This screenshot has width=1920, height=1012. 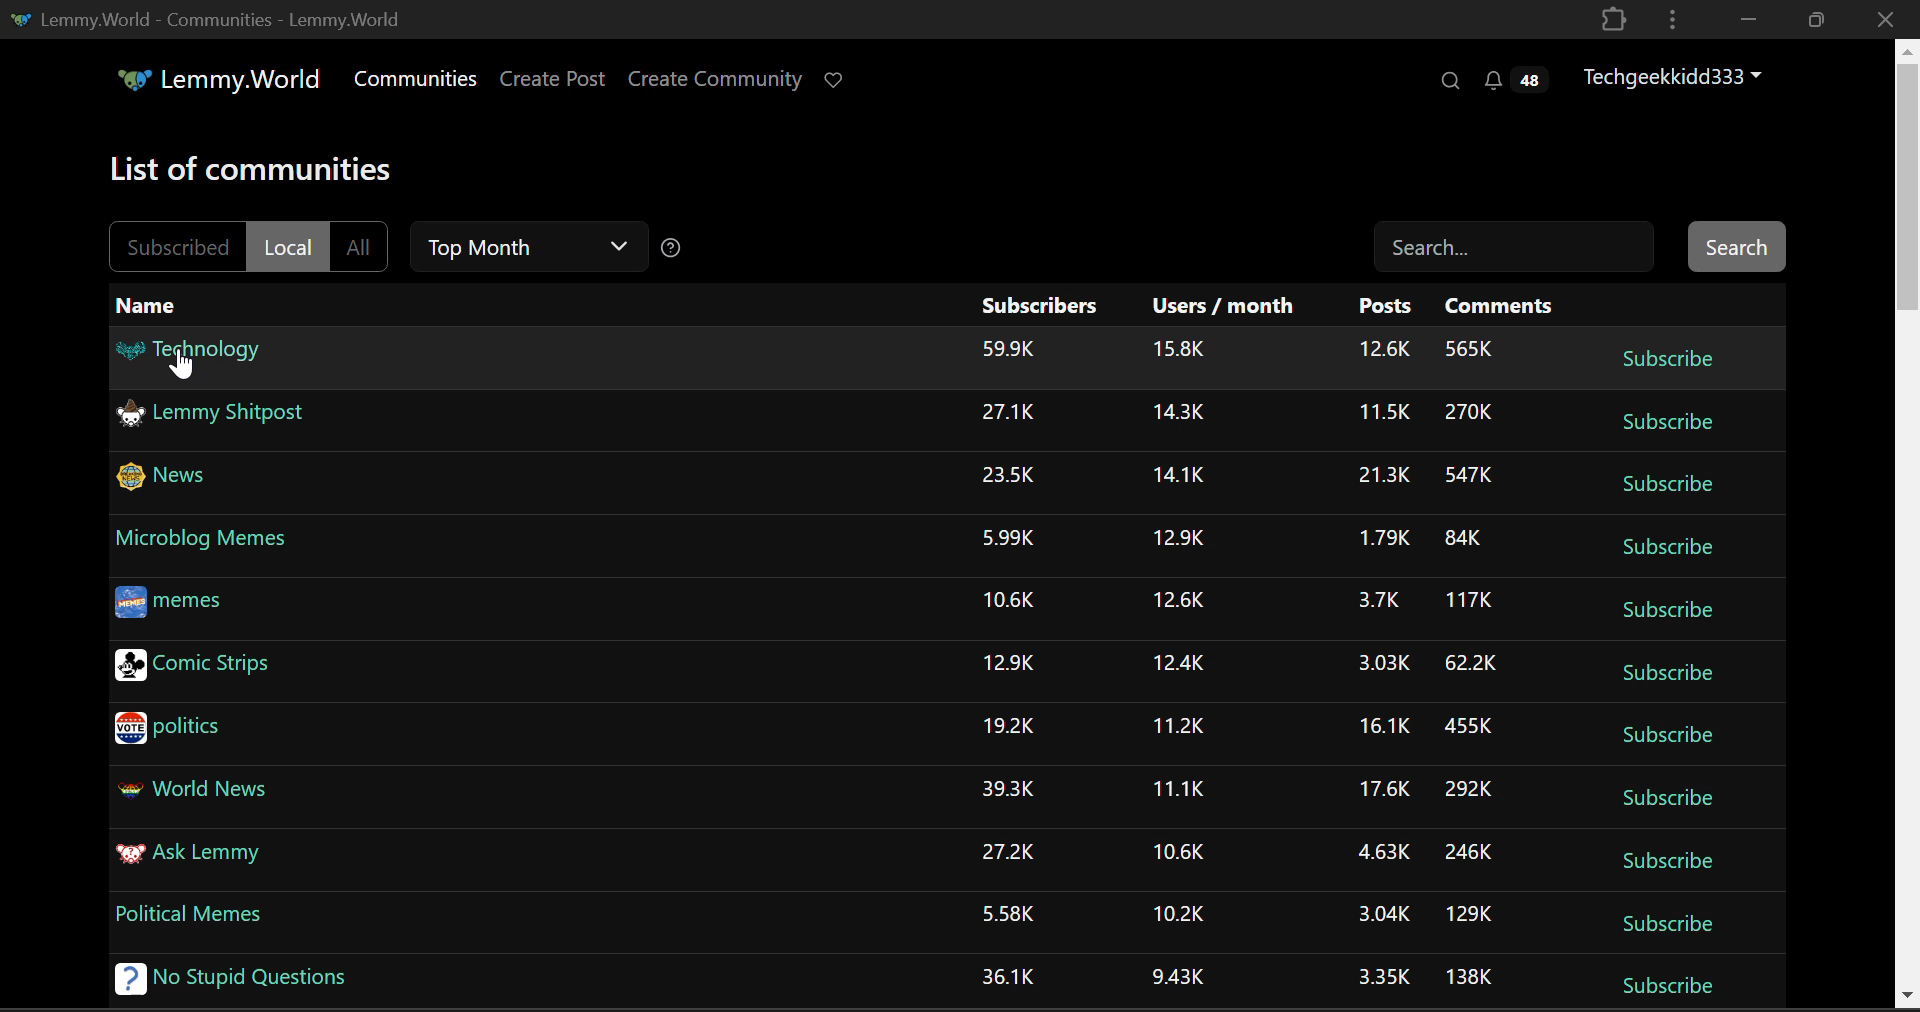 I want to click on Amount, so click(x=1463, y=539).